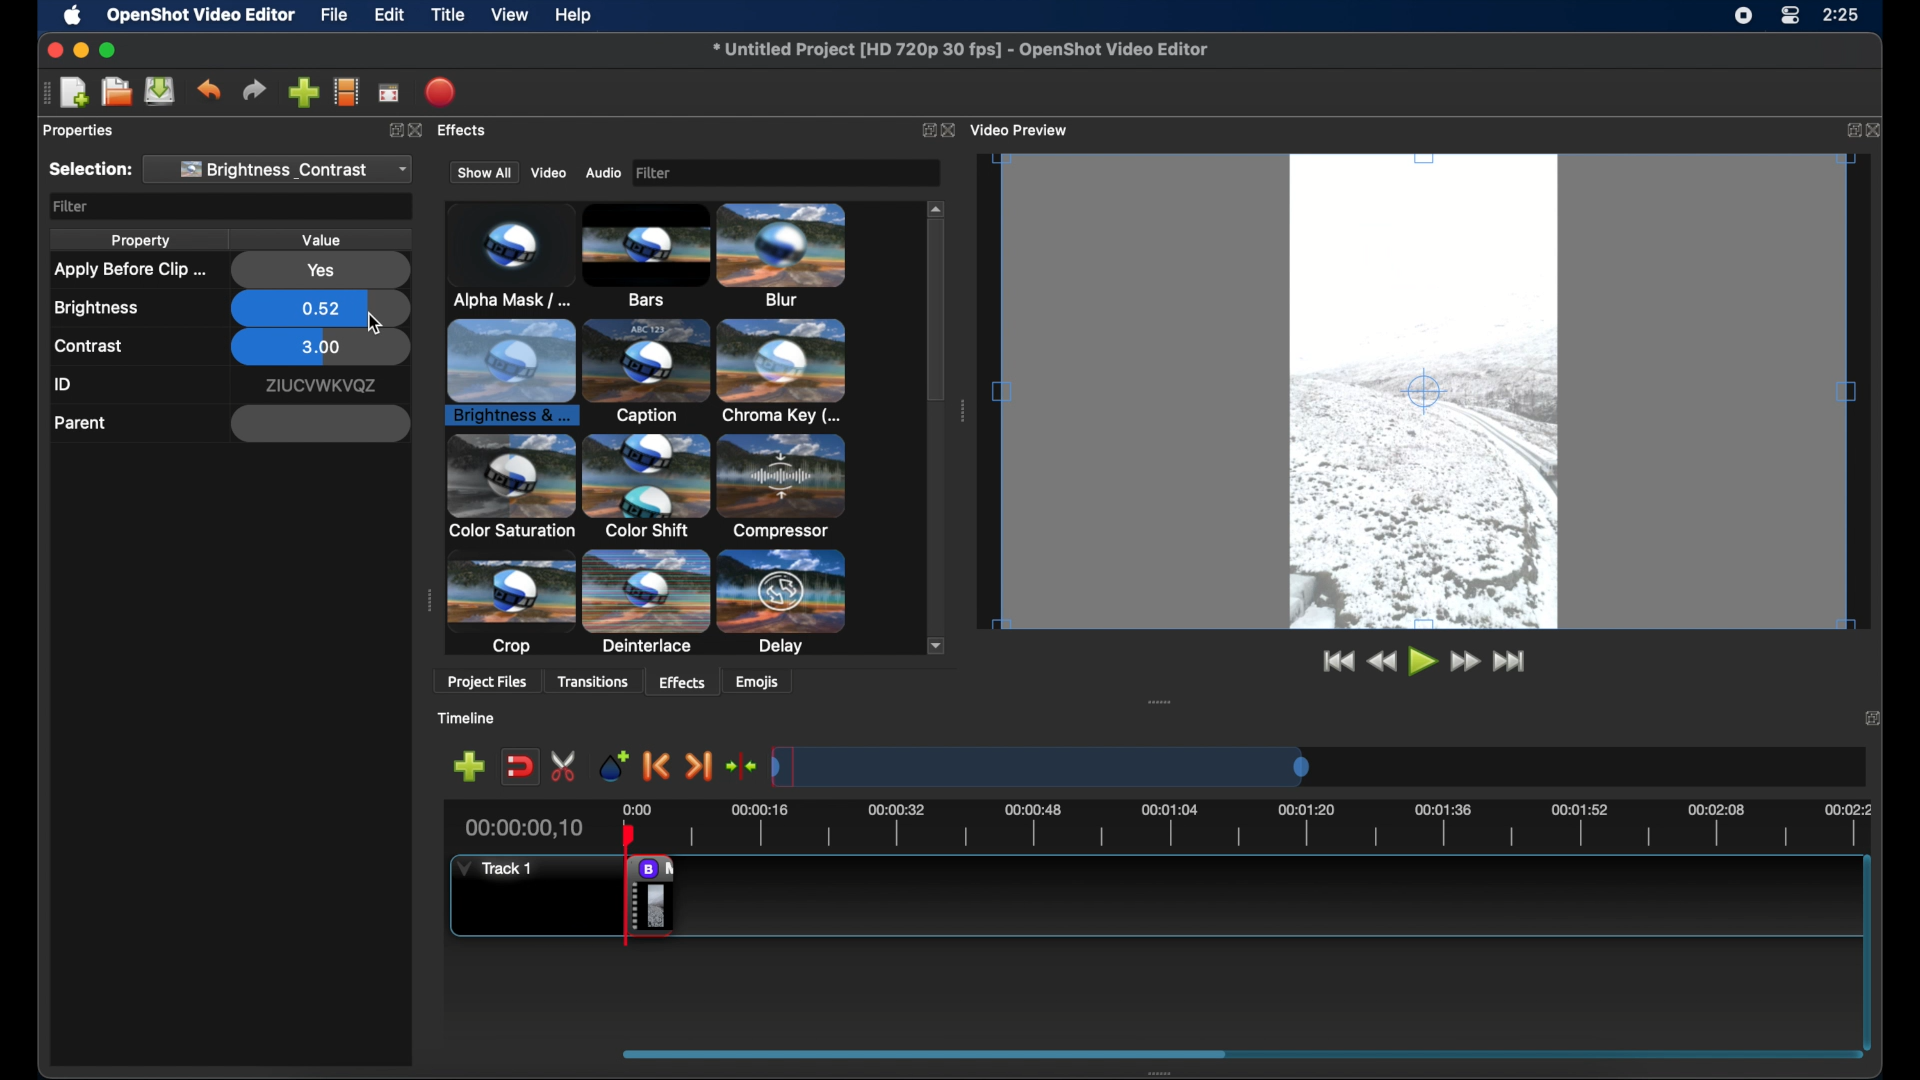 The image size is (1920, 1080). I want to click on scroll box, so click(1066, 1052).